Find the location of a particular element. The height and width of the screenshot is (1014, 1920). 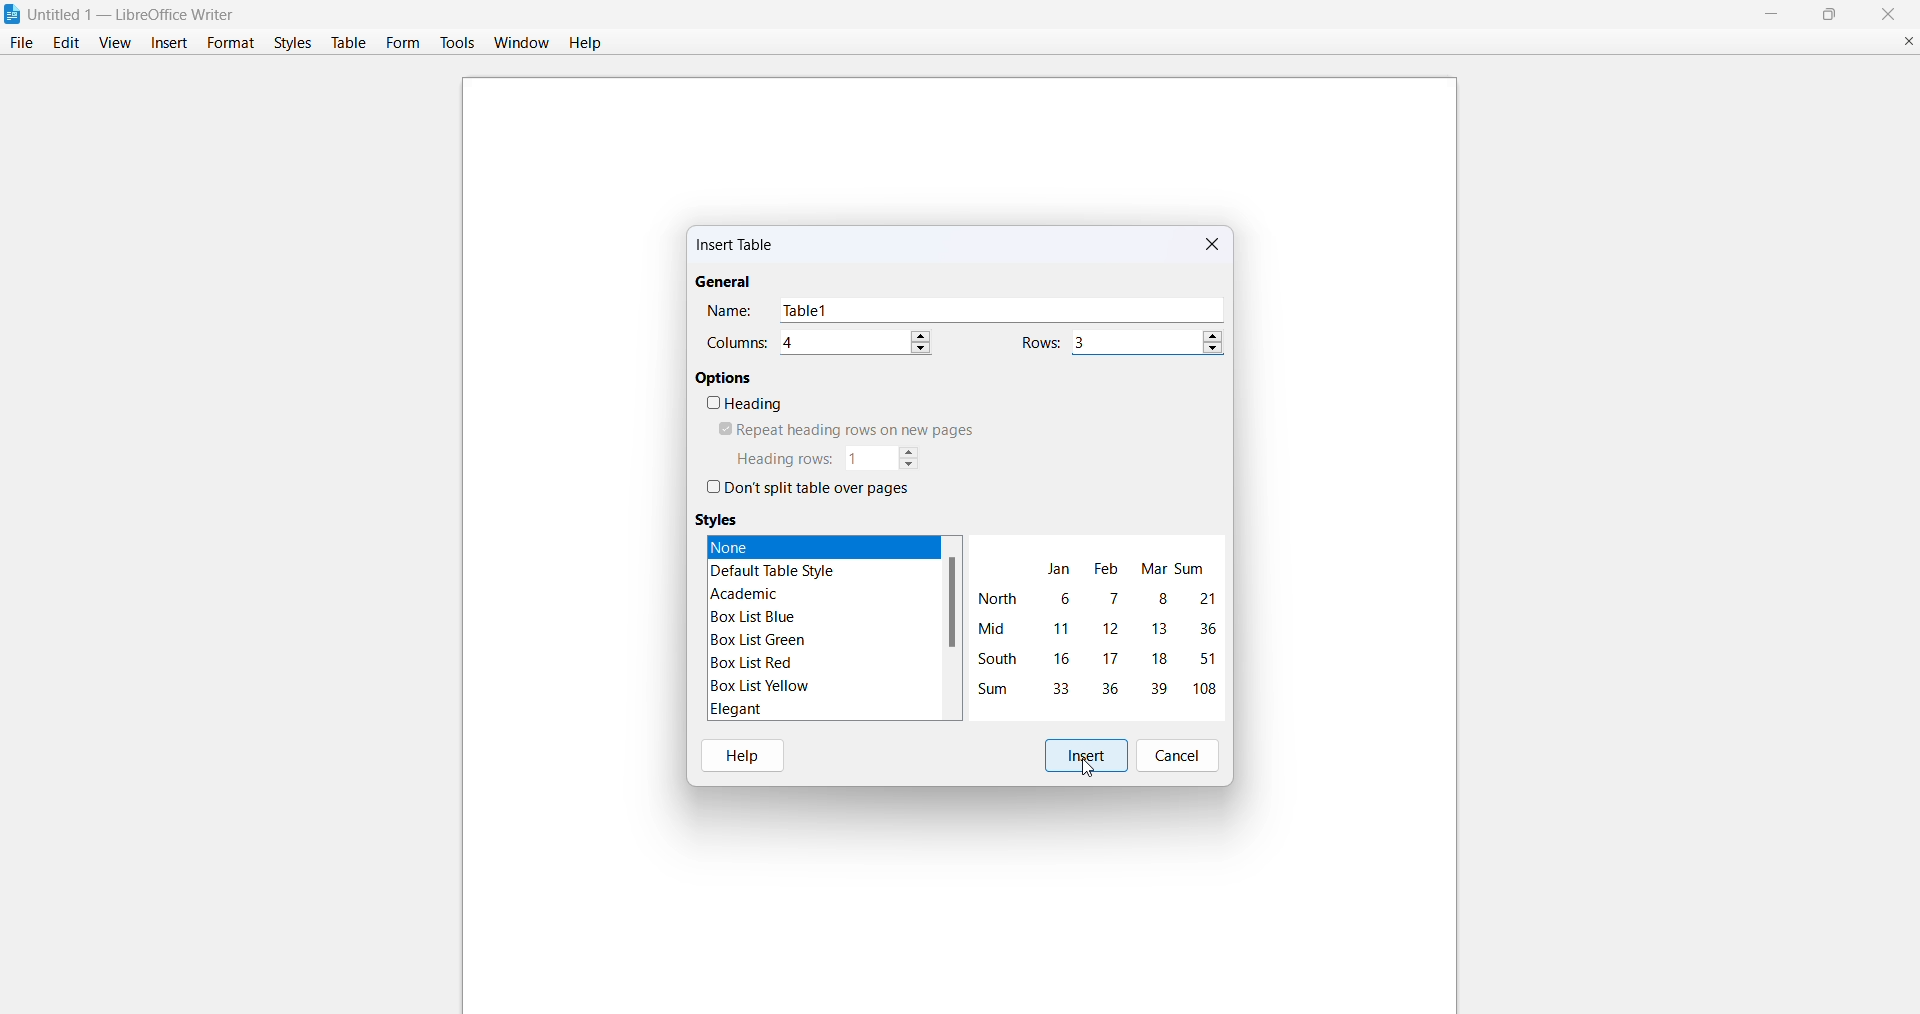

edit is located at coordinates (64, 43).